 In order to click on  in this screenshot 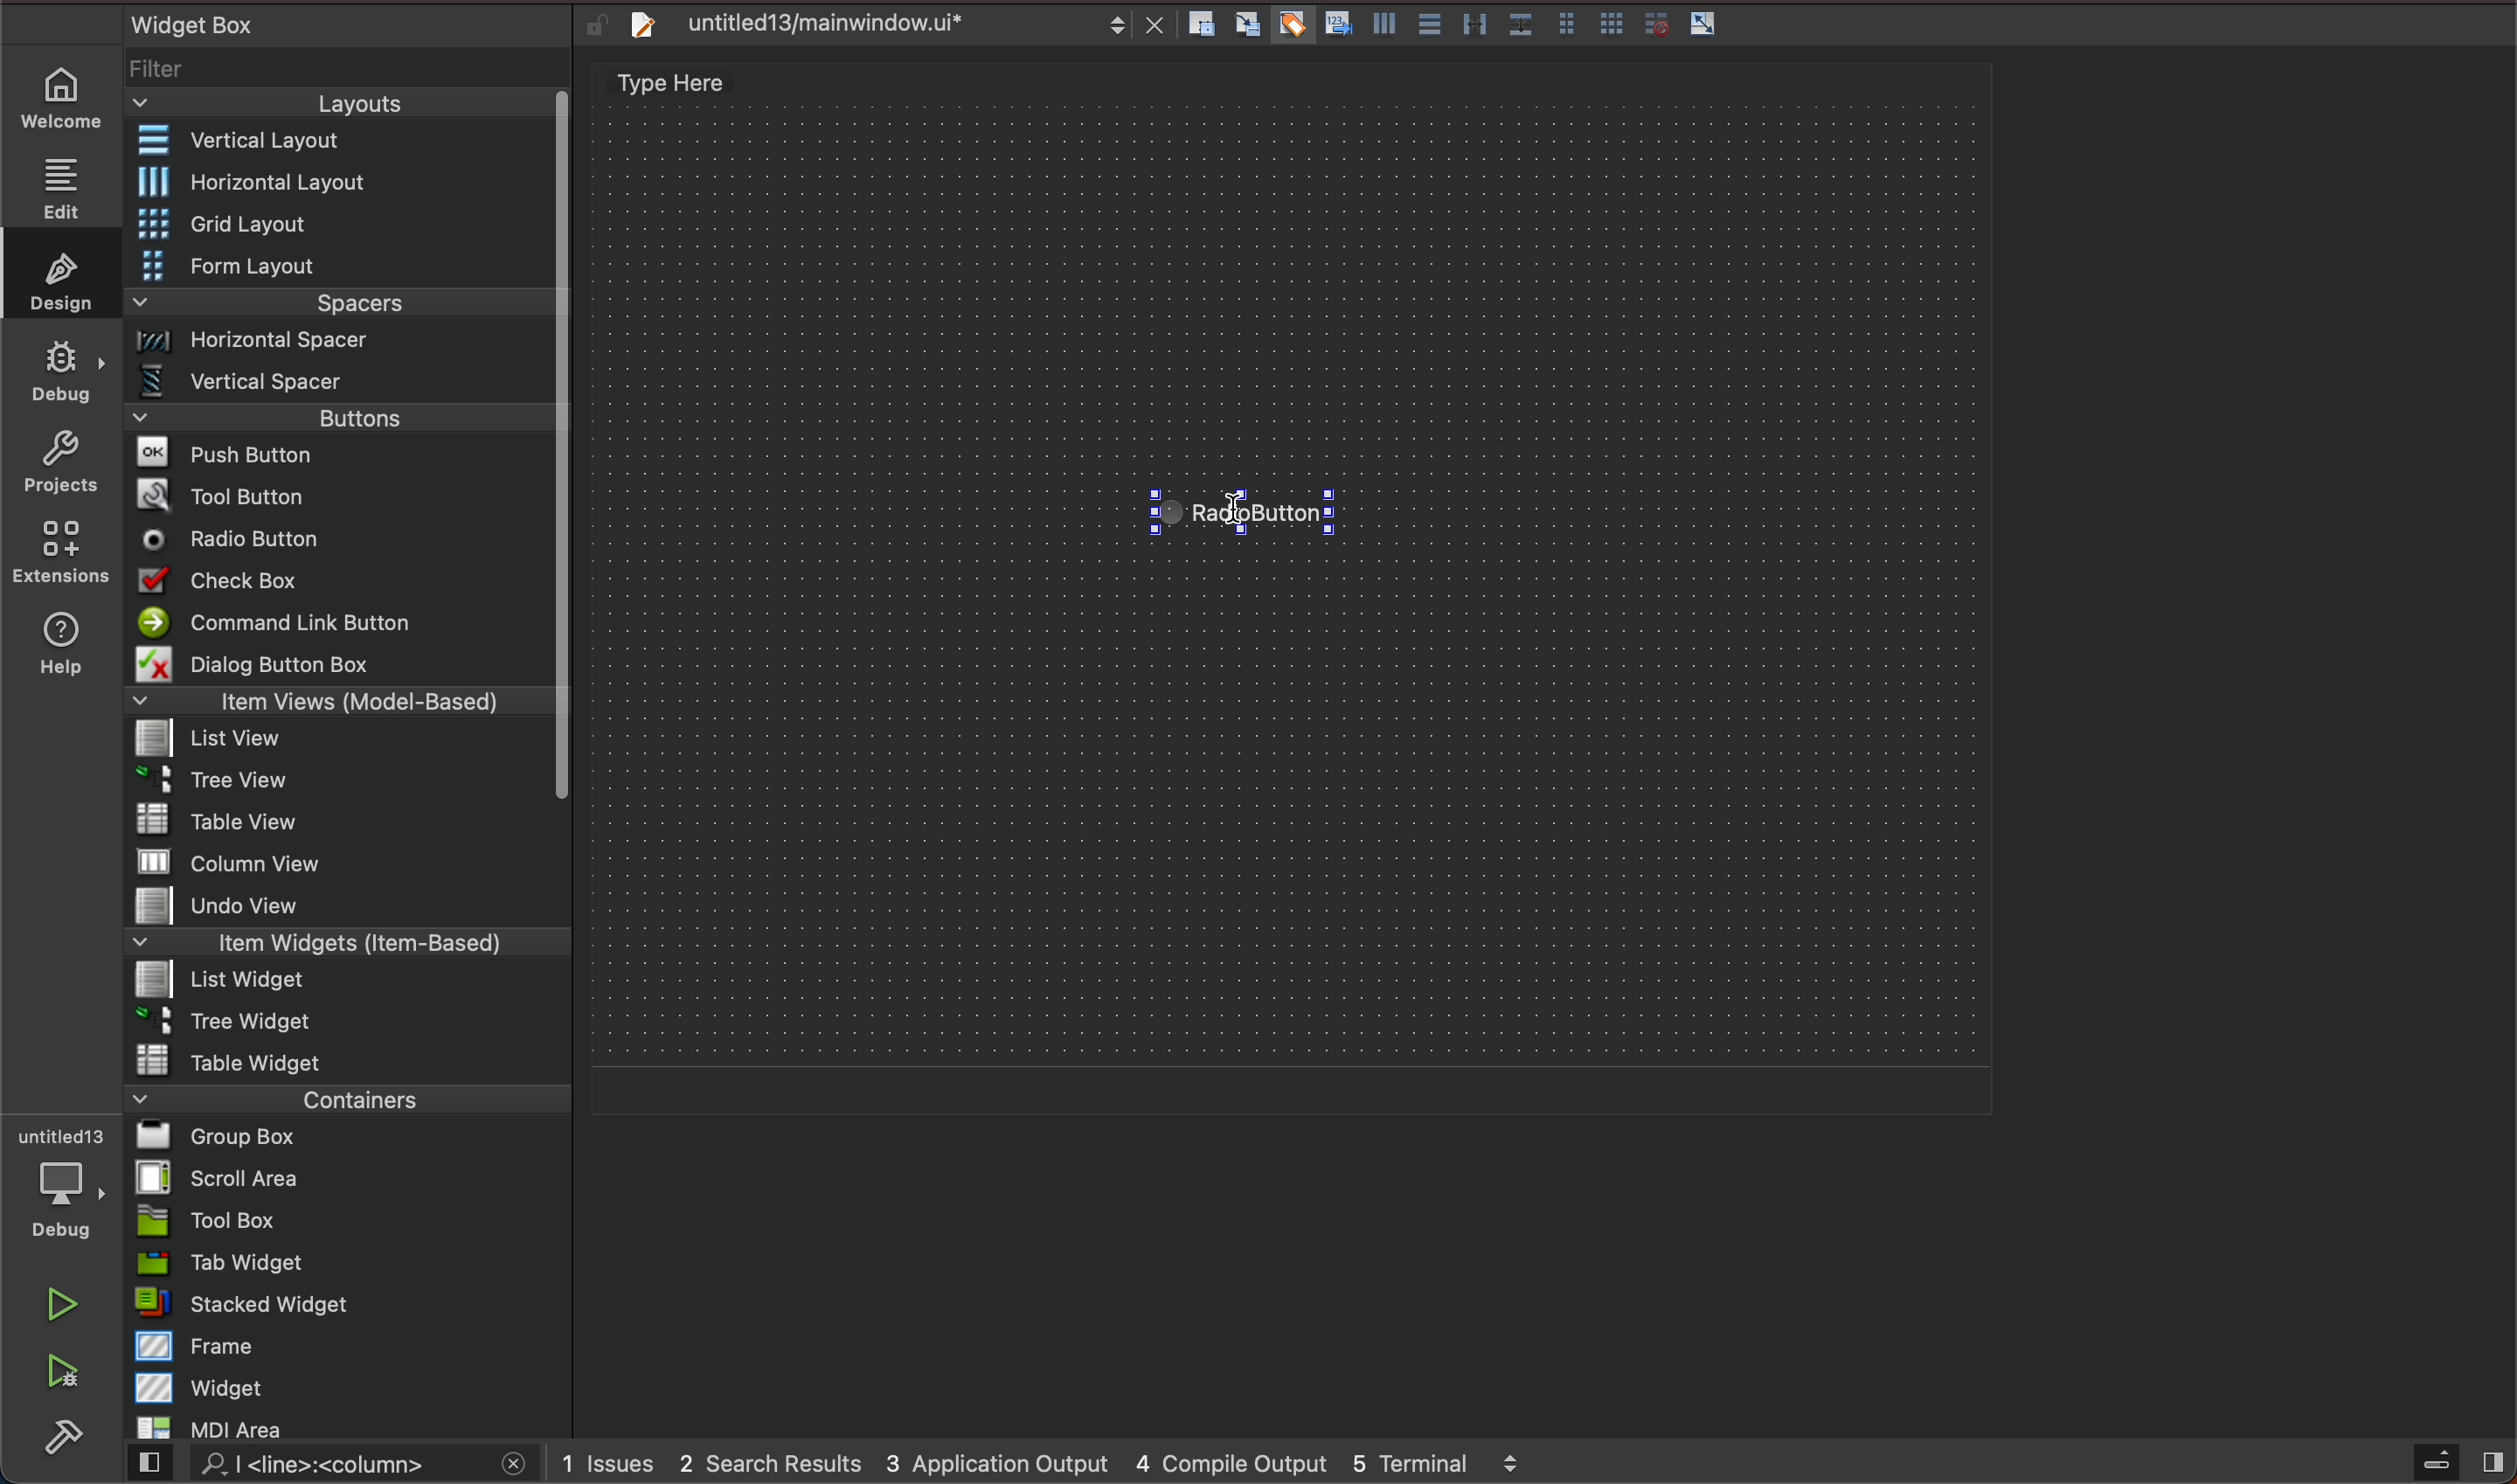, I will do `click(1335, 26)`.